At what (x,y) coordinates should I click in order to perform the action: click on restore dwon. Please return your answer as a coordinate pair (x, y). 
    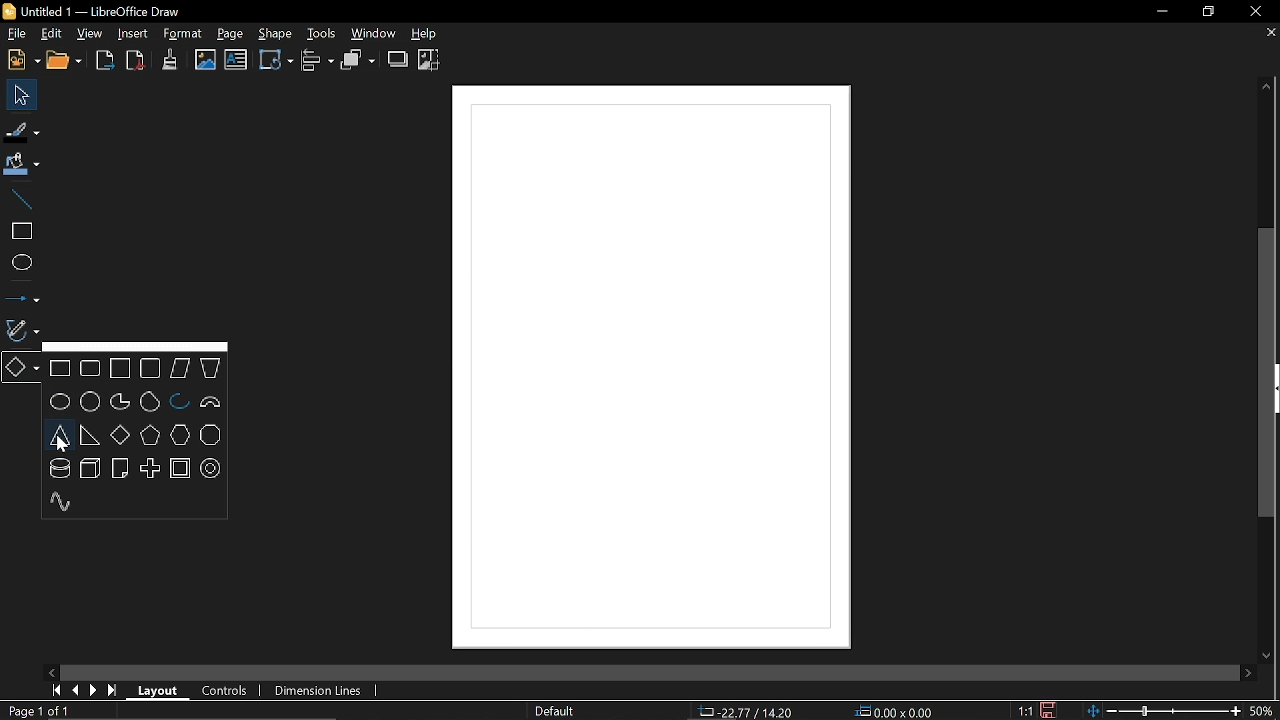
    Looking at the image, I should click on (1209, 13).